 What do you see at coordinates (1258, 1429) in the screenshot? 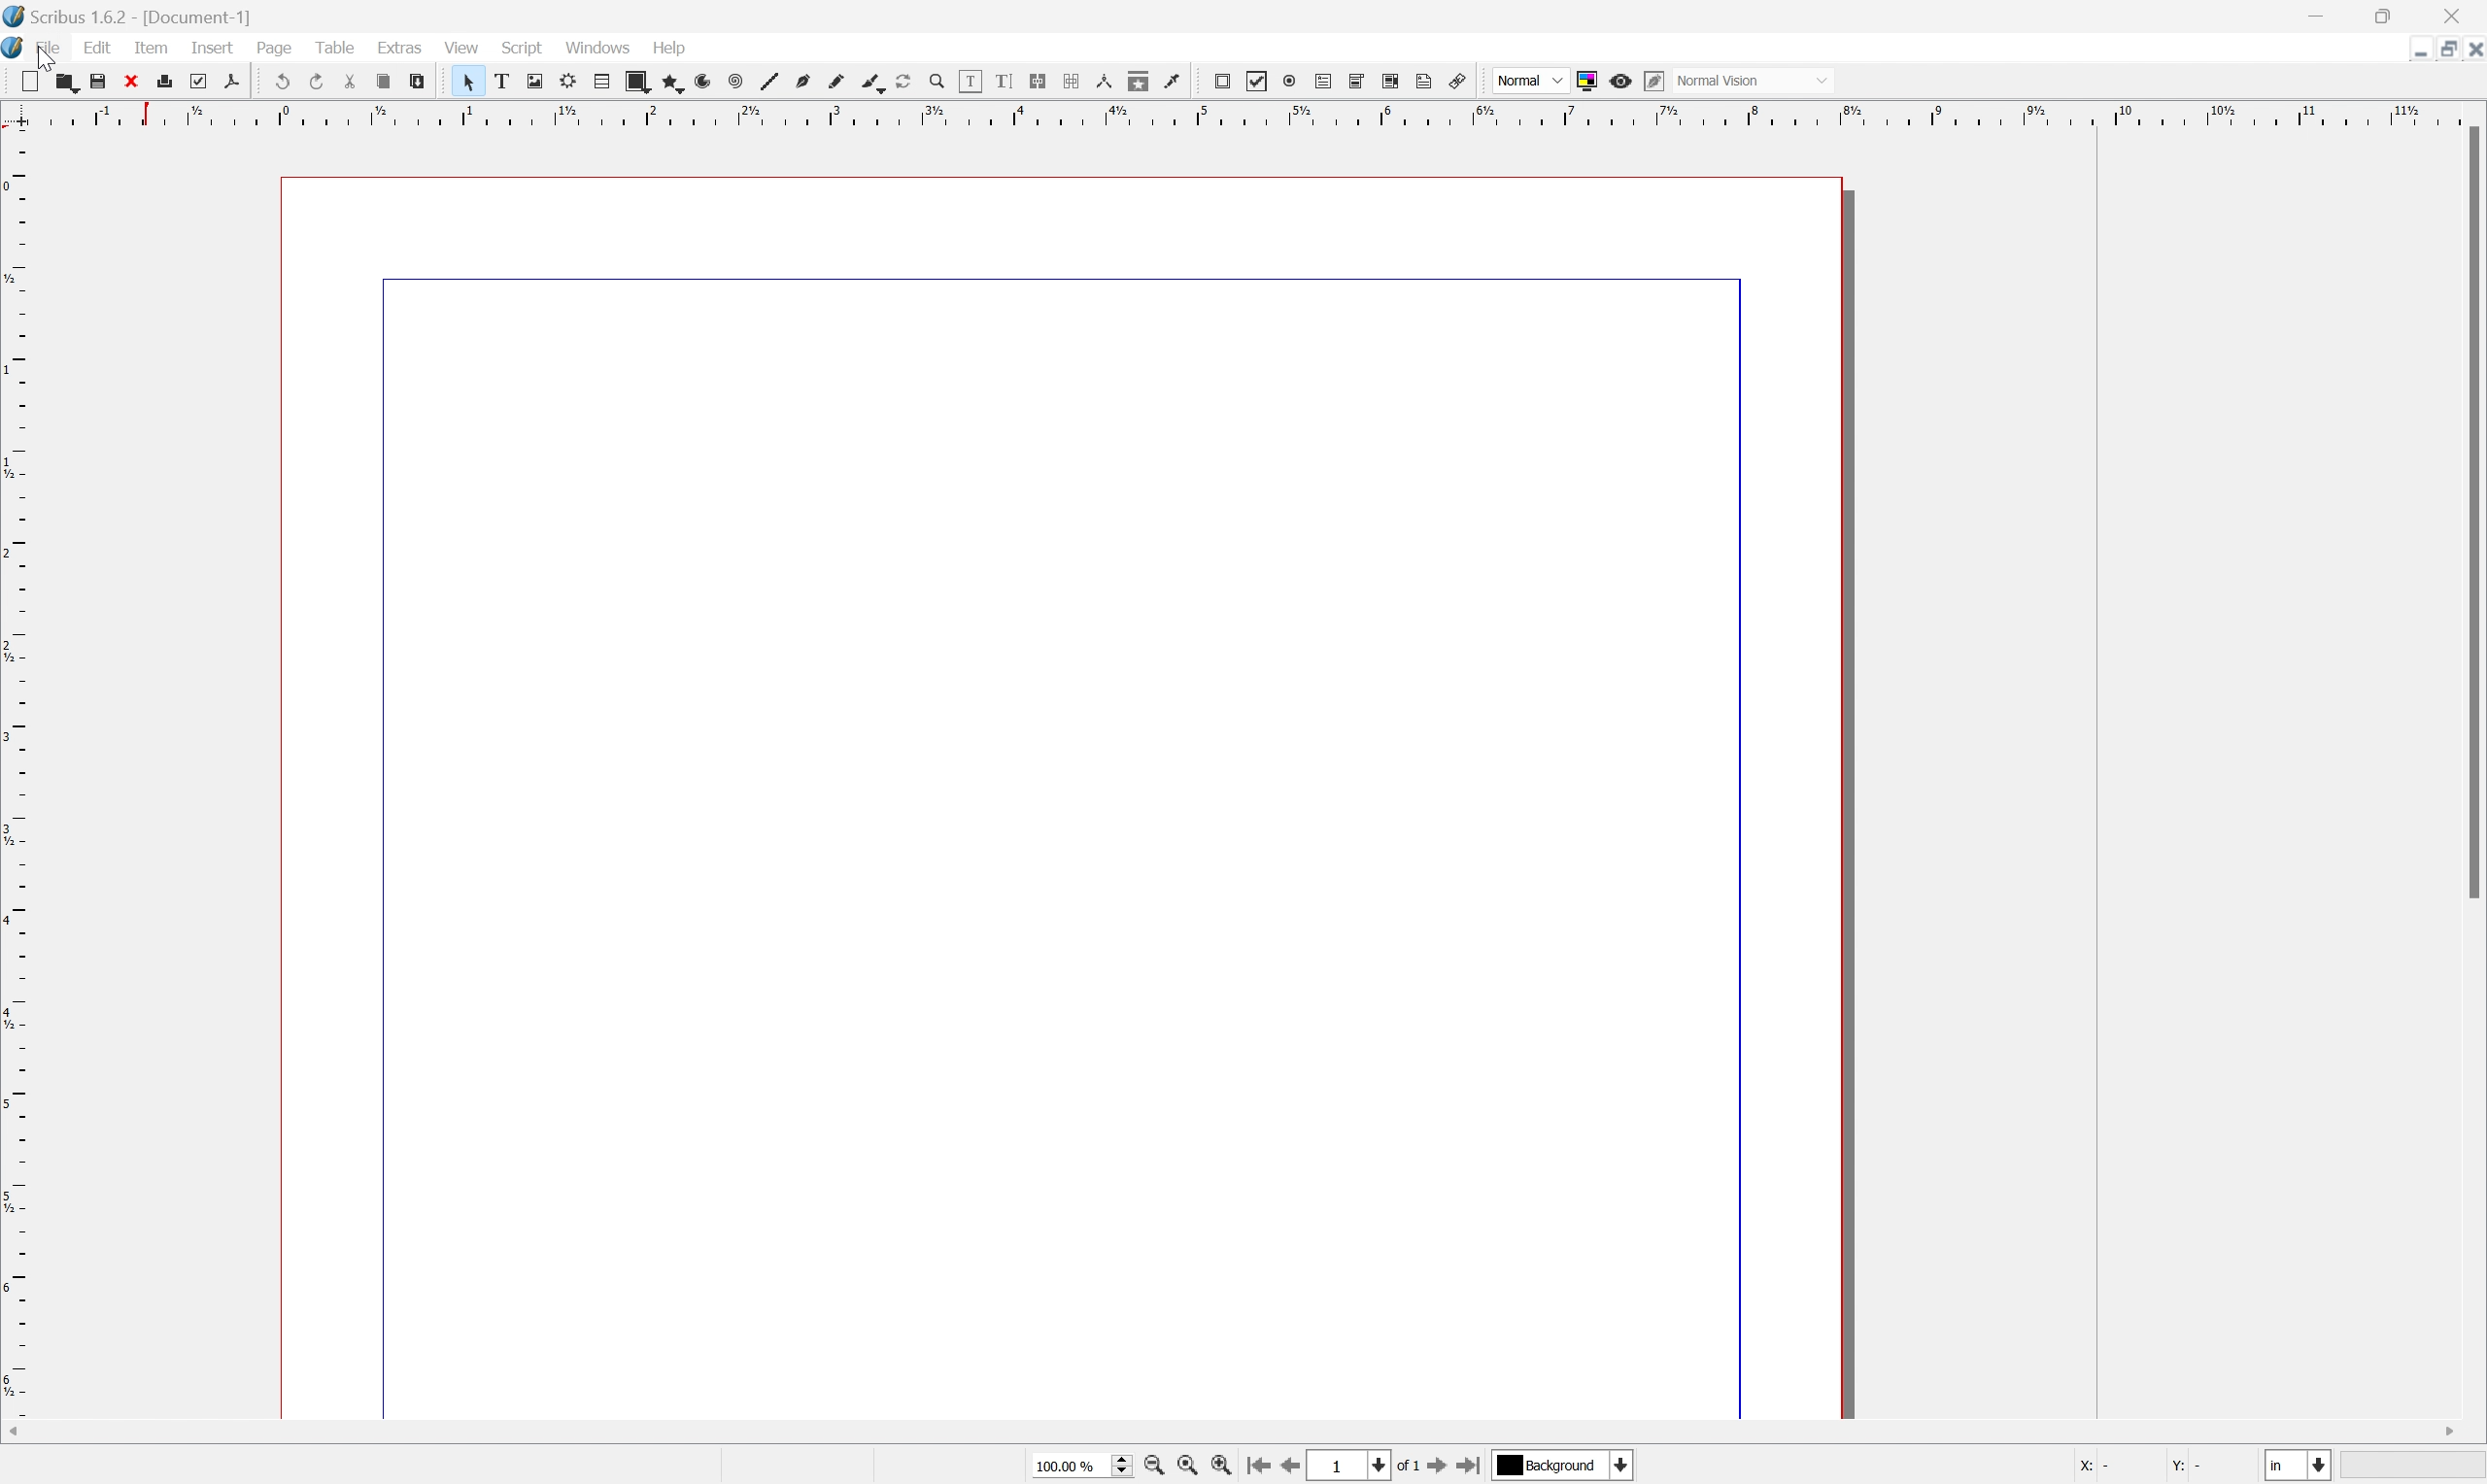
I see `Scroll bar` at bounding box center [1258, 1429].